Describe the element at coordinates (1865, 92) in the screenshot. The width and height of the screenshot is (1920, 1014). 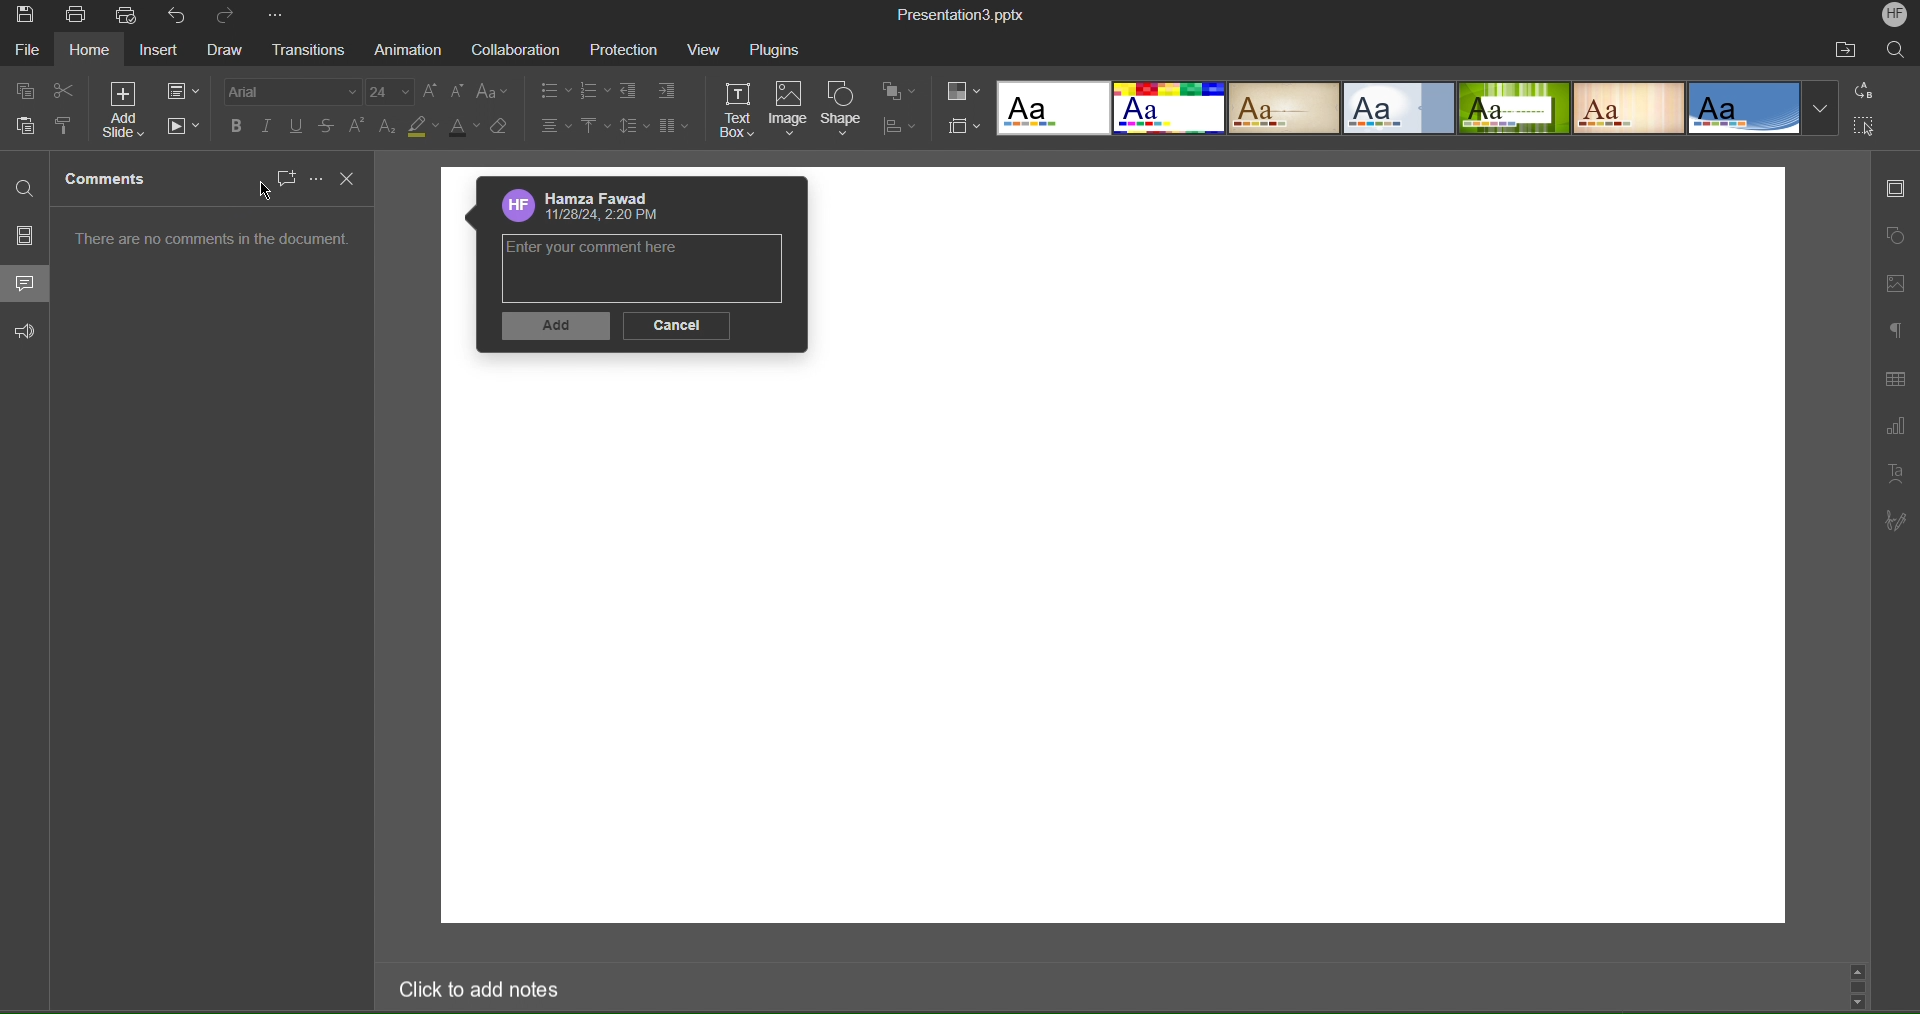
I see `Replace` at that location.